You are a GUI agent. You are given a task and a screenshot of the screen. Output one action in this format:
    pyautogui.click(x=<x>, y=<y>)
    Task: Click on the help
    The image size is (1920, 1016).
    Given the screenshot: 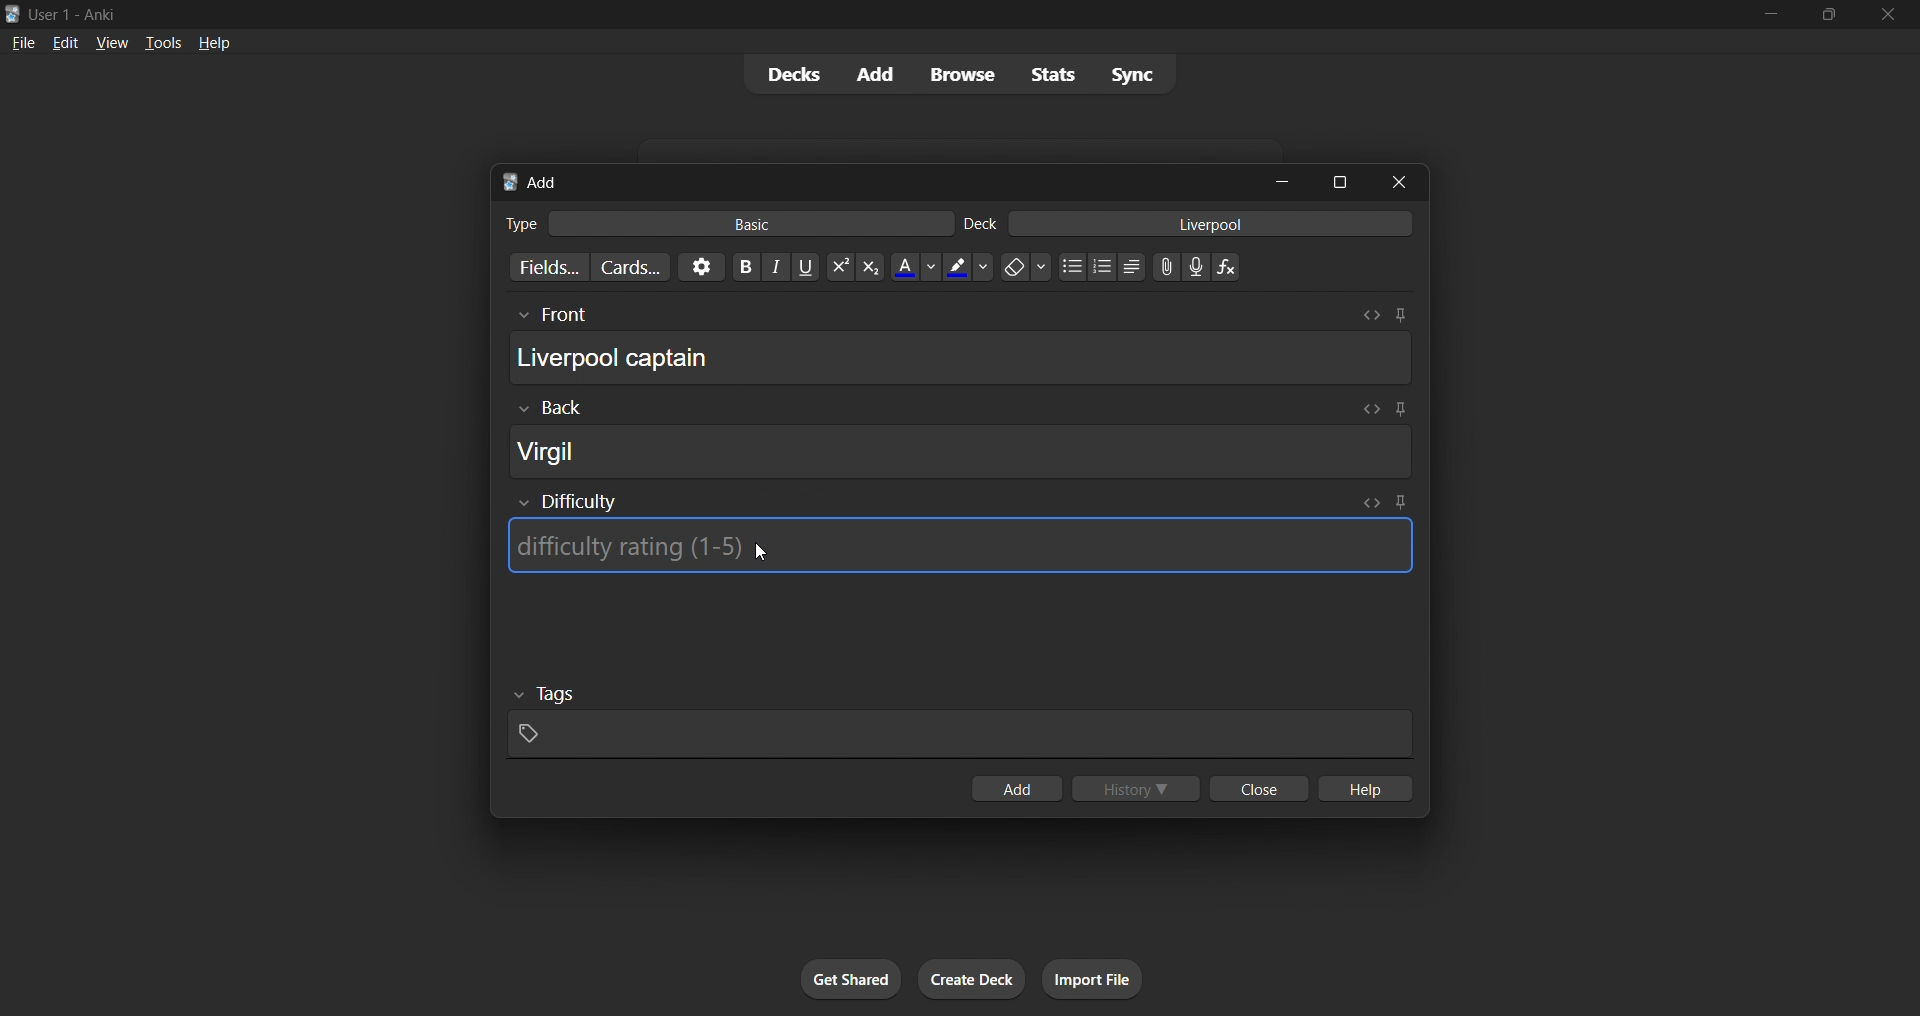 What is the action you would take?
    pyautogui.click(x=1363, y=788)
    